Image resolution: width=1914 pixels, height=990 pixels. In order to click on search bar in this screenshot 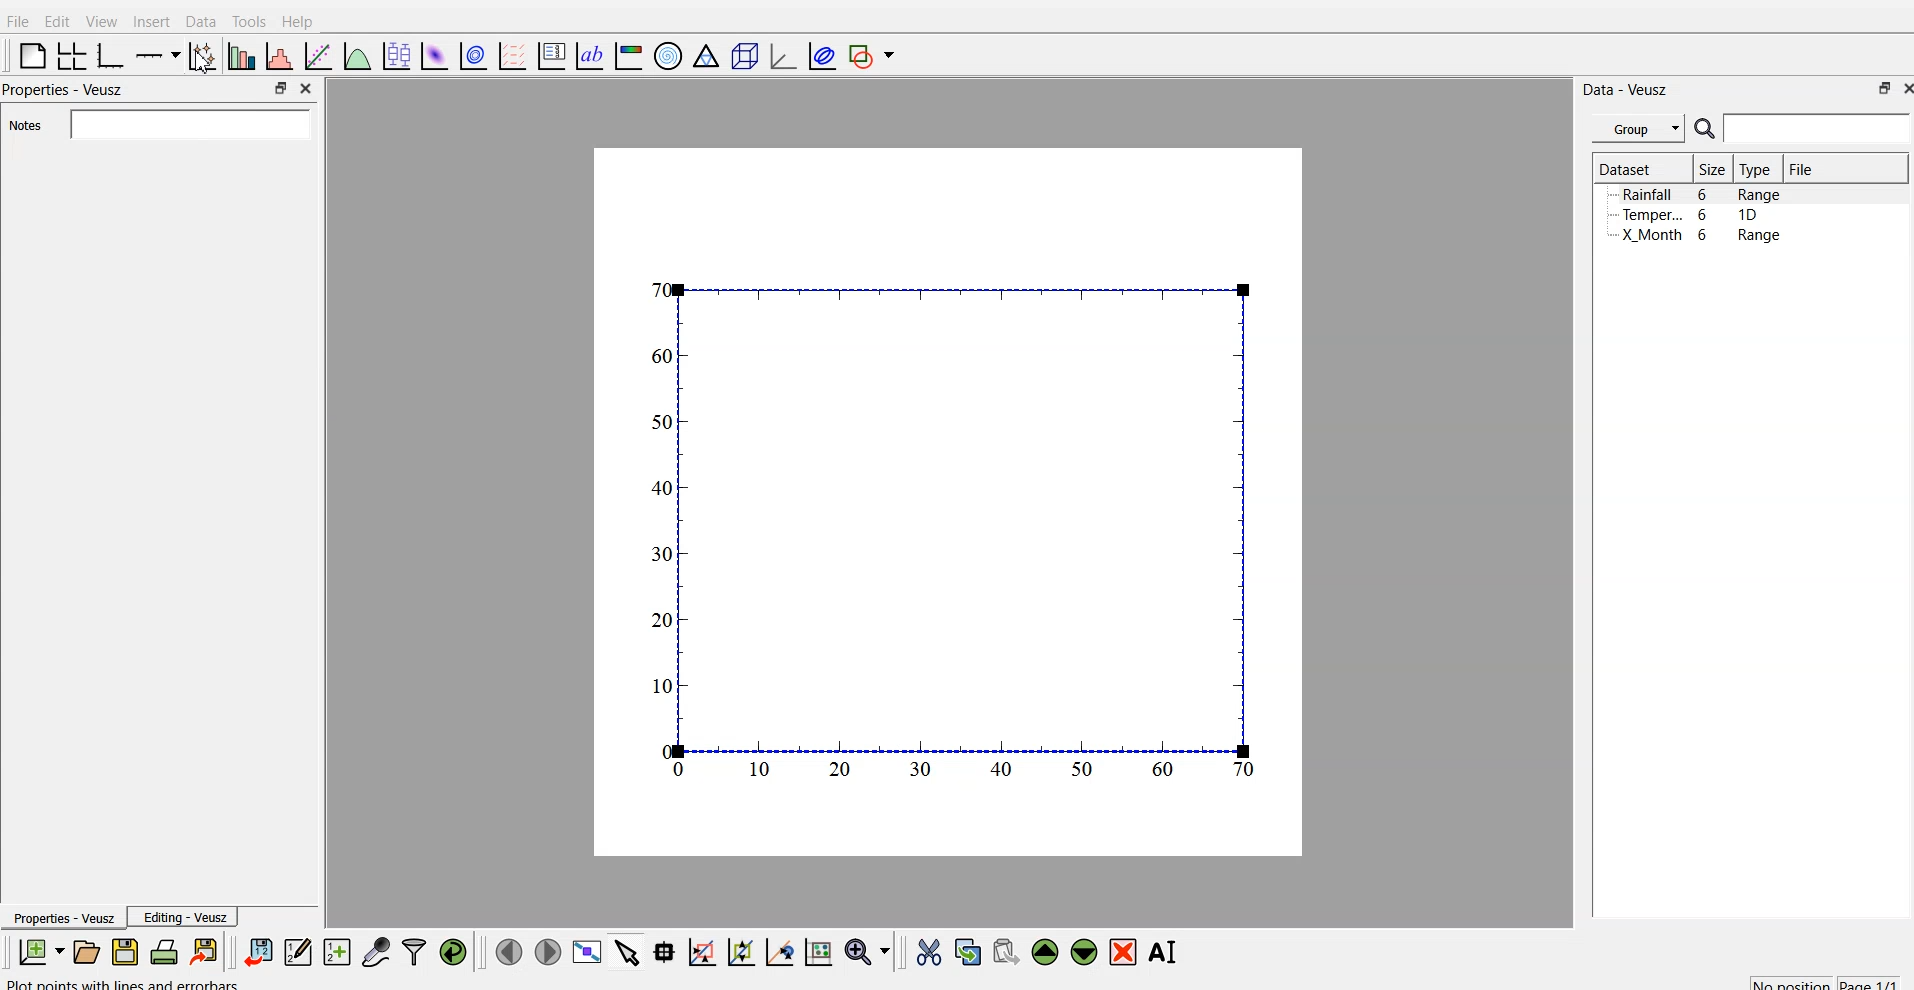, I will do `click(187, 126)`.